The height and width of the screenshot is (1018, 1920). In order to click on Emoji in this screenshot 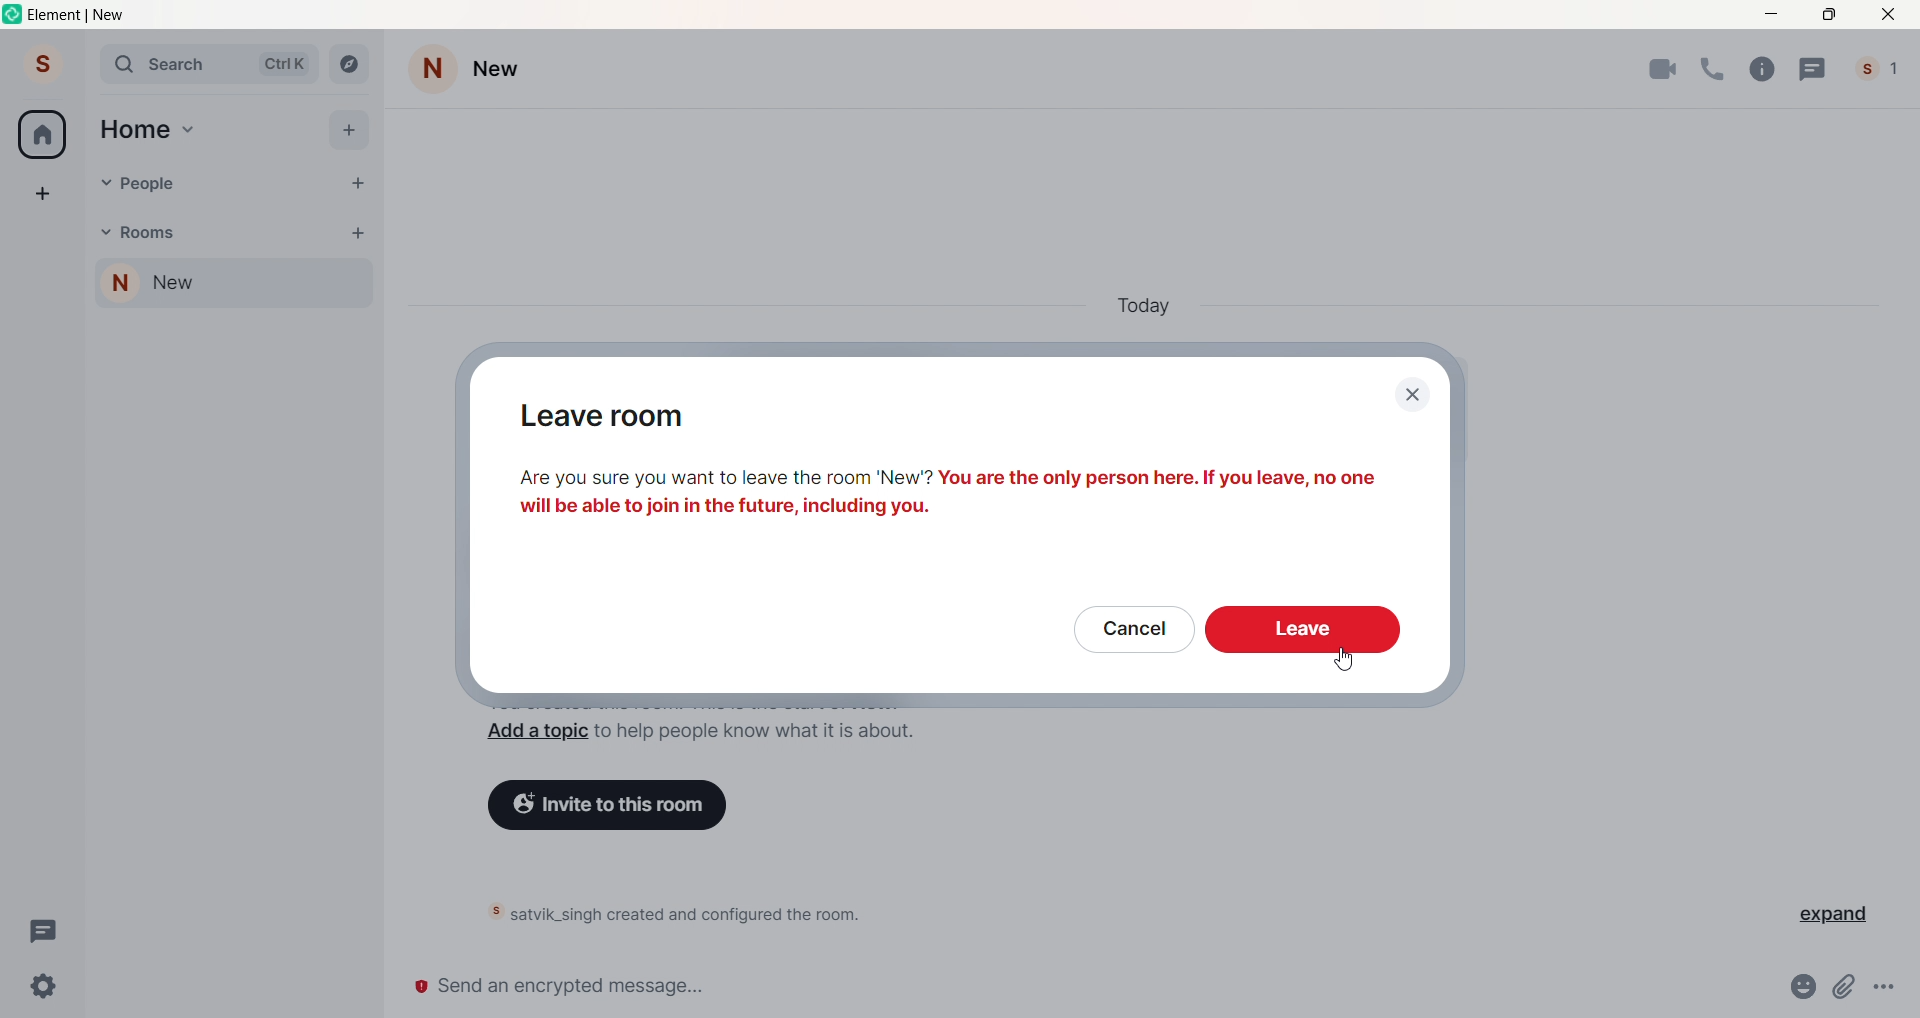, I will do `click(1808, 985)`.